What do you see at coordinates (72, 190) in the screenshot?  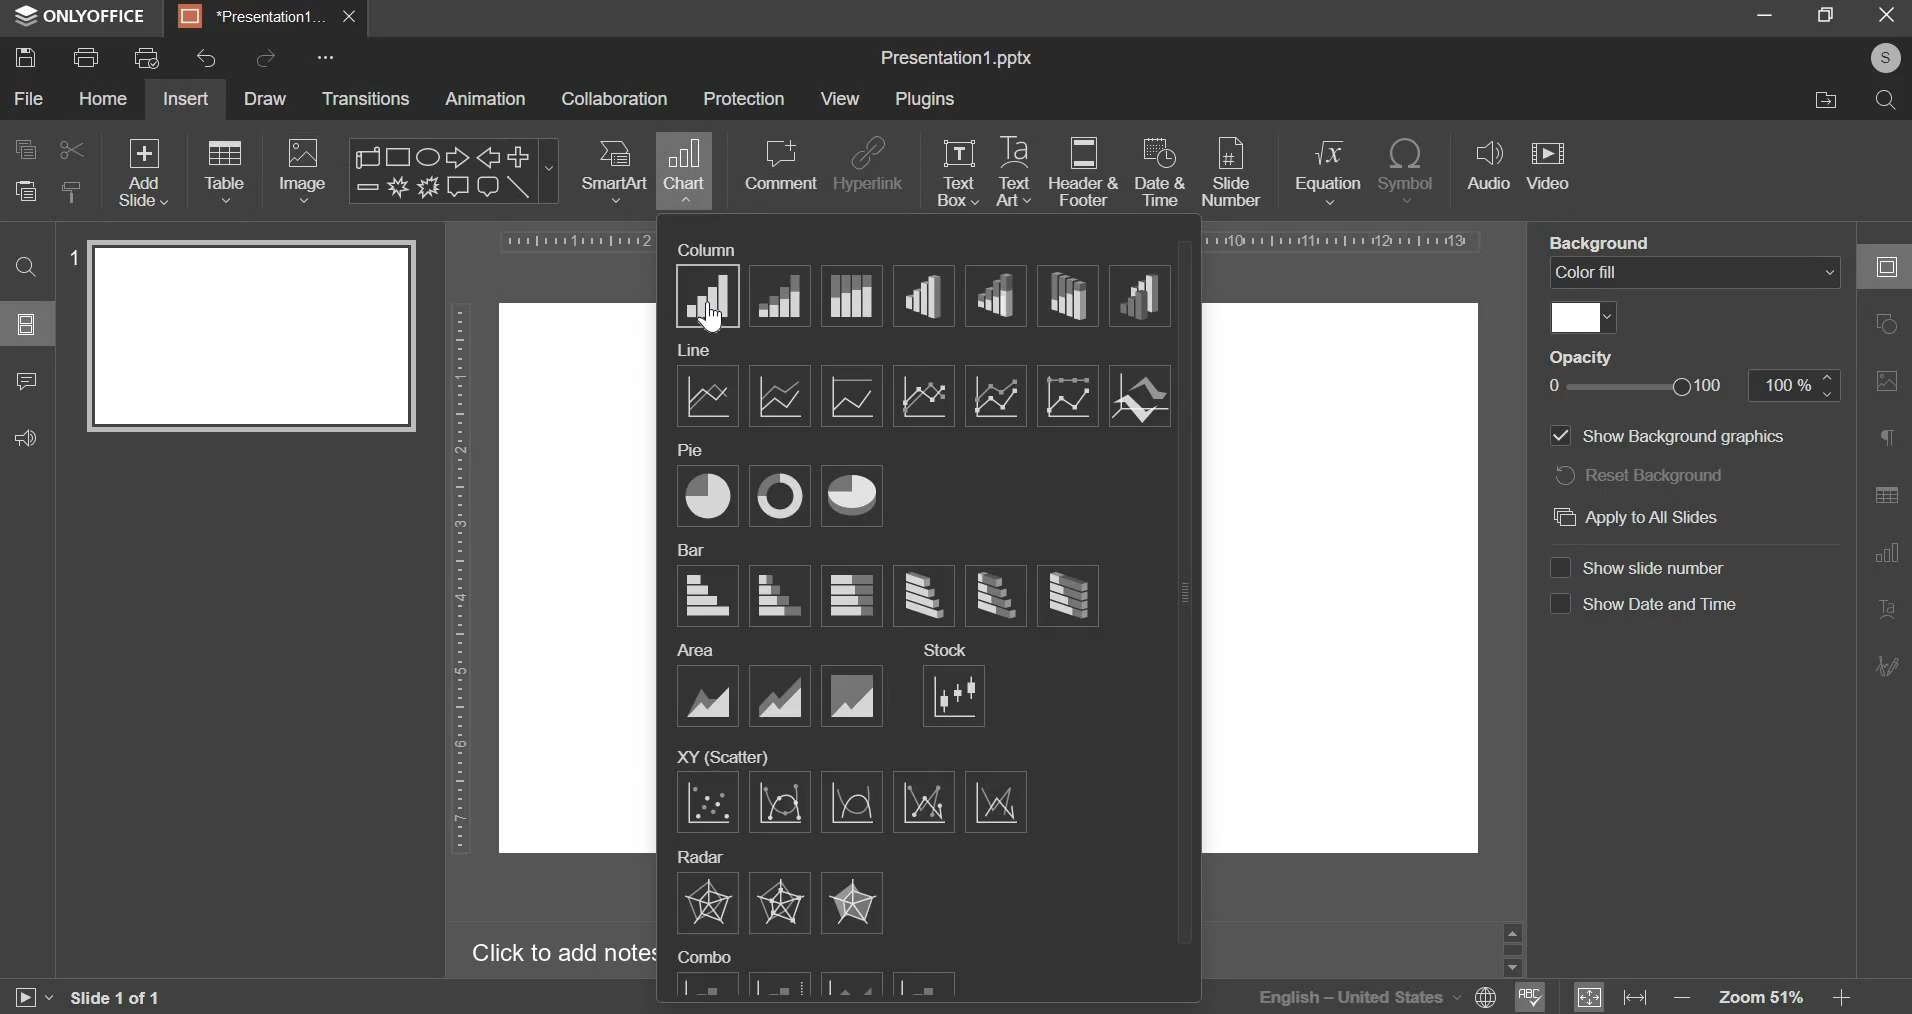 I see `copy style` at bounding box center [72, 190].